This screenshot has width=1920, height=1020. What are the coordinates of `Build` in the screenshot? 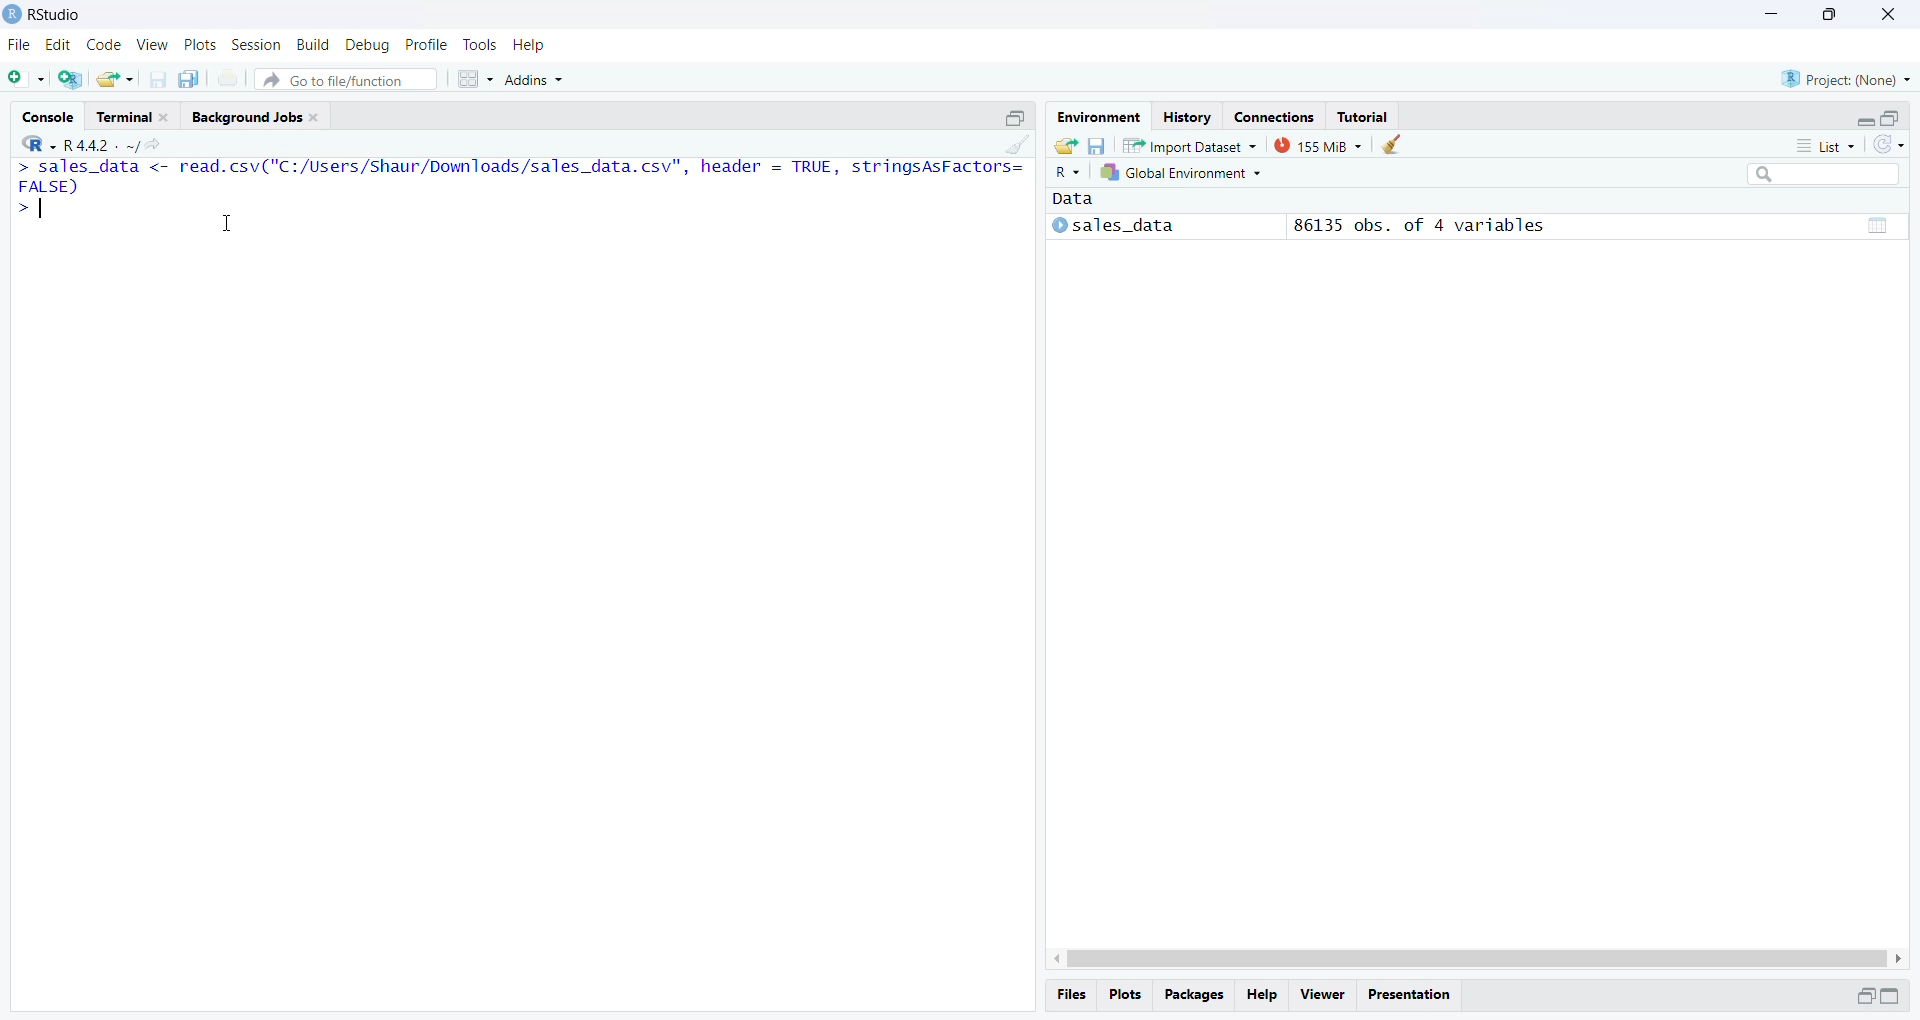 It's located at (314, 44).